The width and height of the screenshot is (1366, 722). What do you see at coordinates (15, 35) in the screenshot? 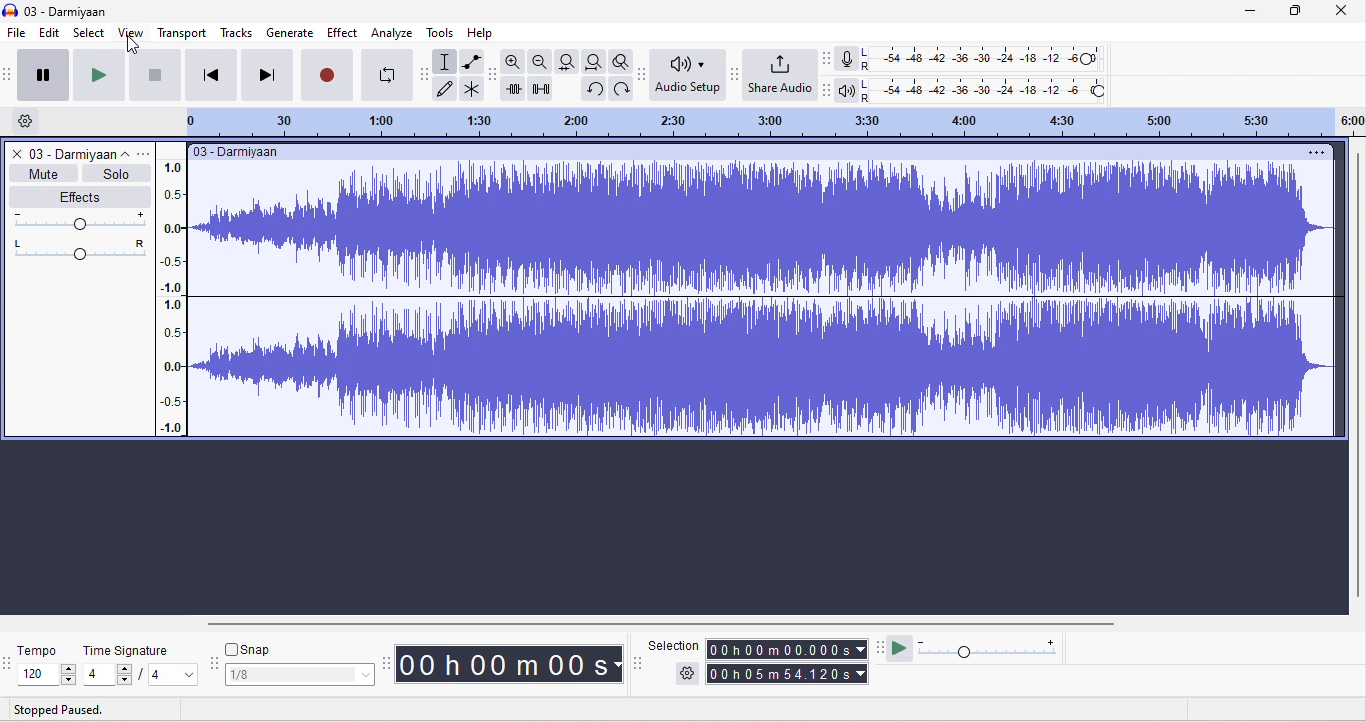
I see `file` at bounding box center [15, 35].